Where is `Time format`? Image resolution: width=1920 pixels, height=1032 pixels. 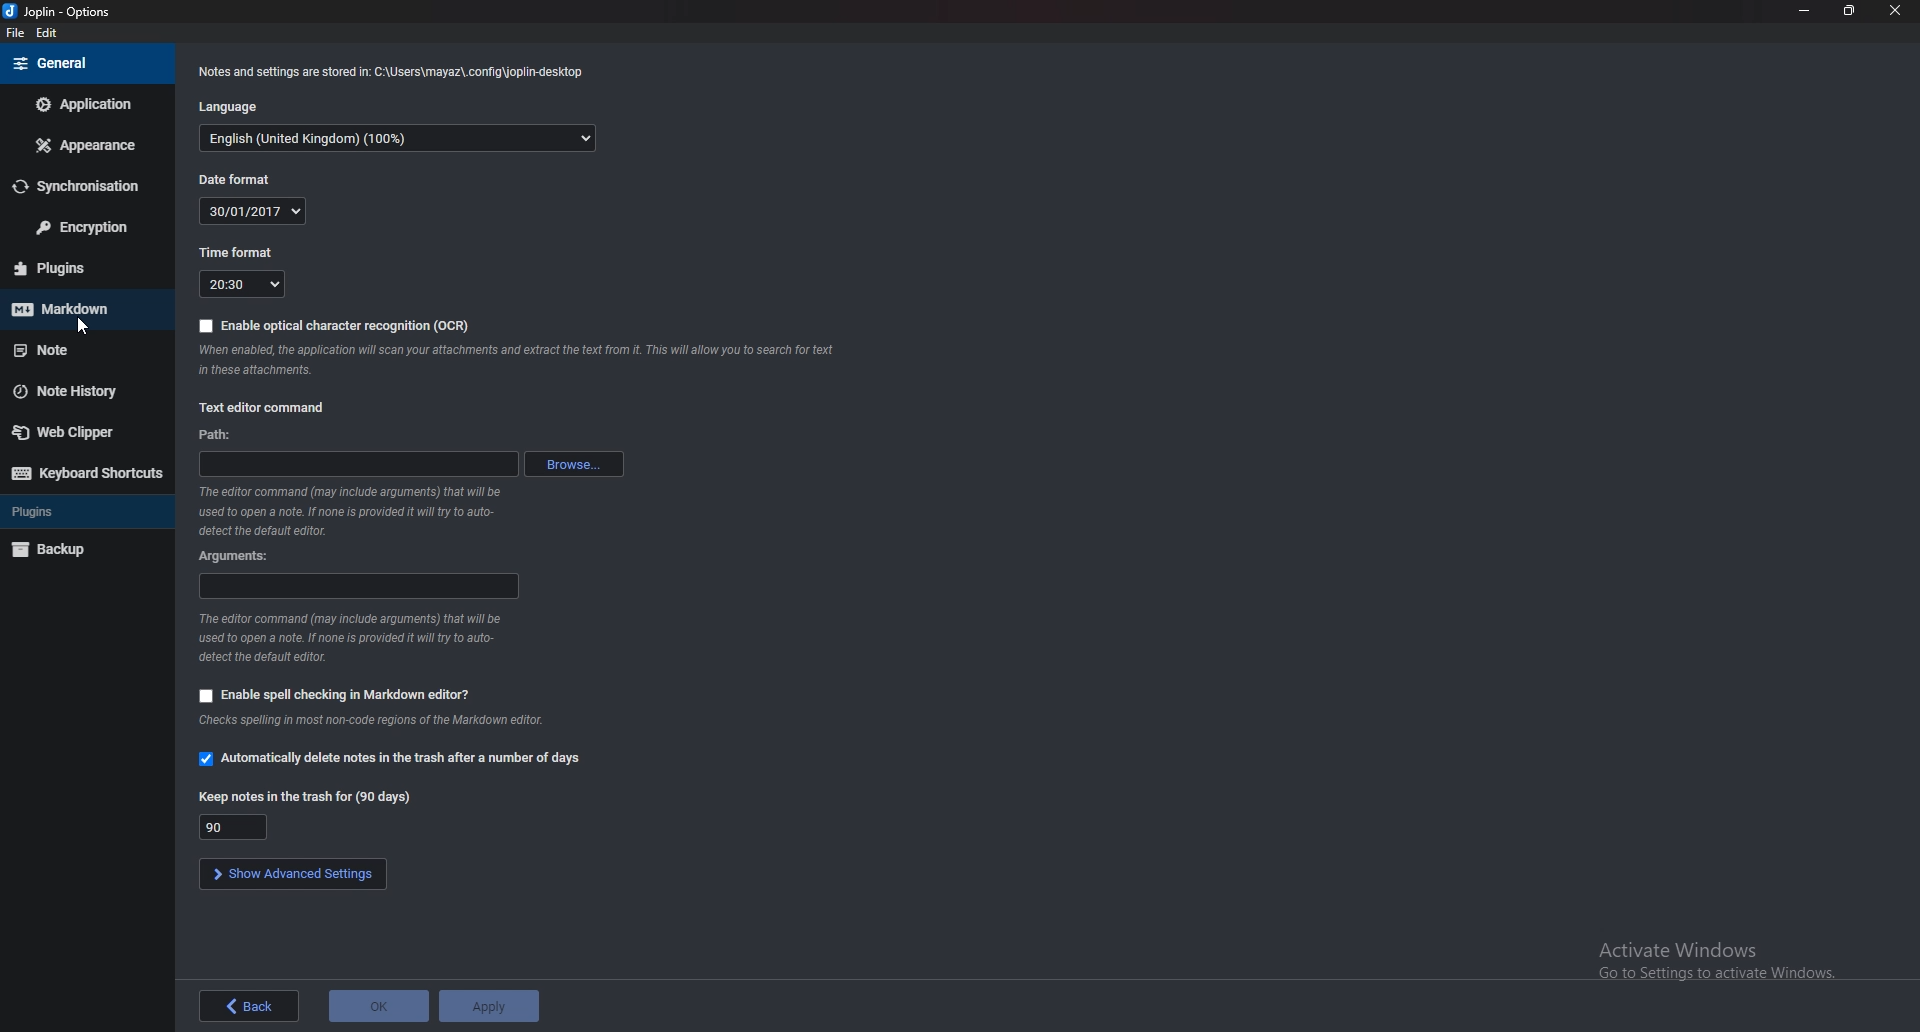
Time format is located at coordinates (232, 254).